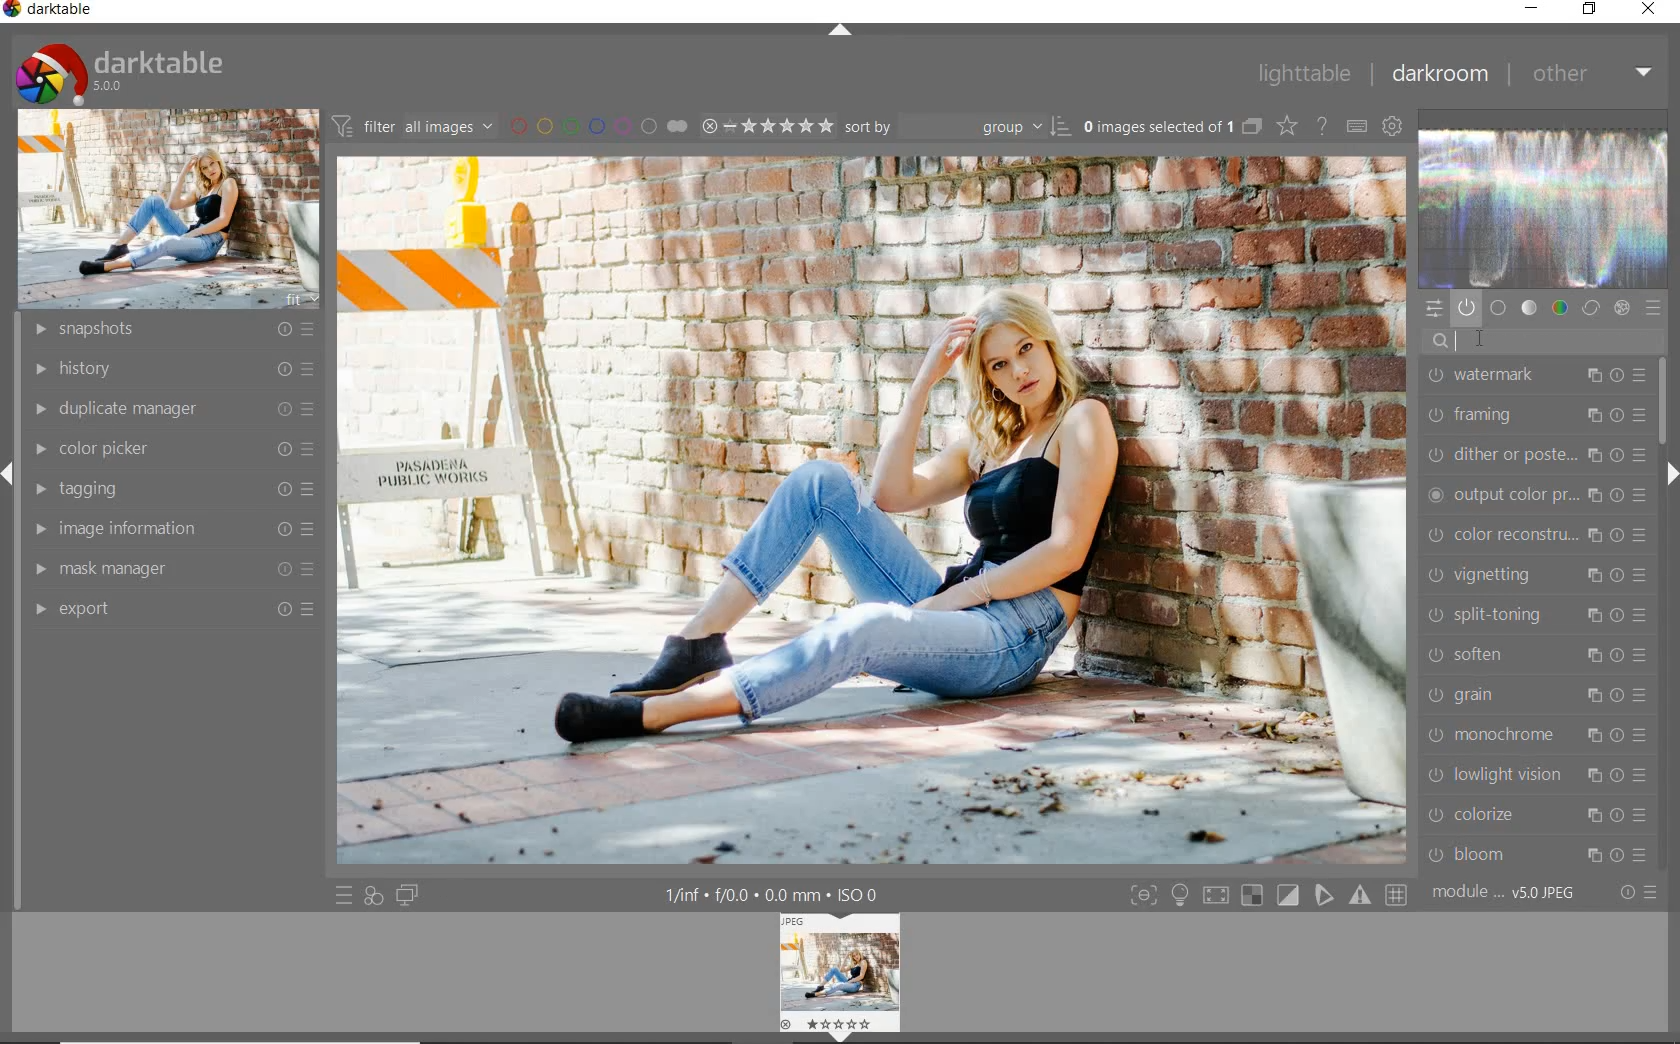  Describe the element at coordinates (1323, 128) in the screenshot. I see `enable for online help` at that location.